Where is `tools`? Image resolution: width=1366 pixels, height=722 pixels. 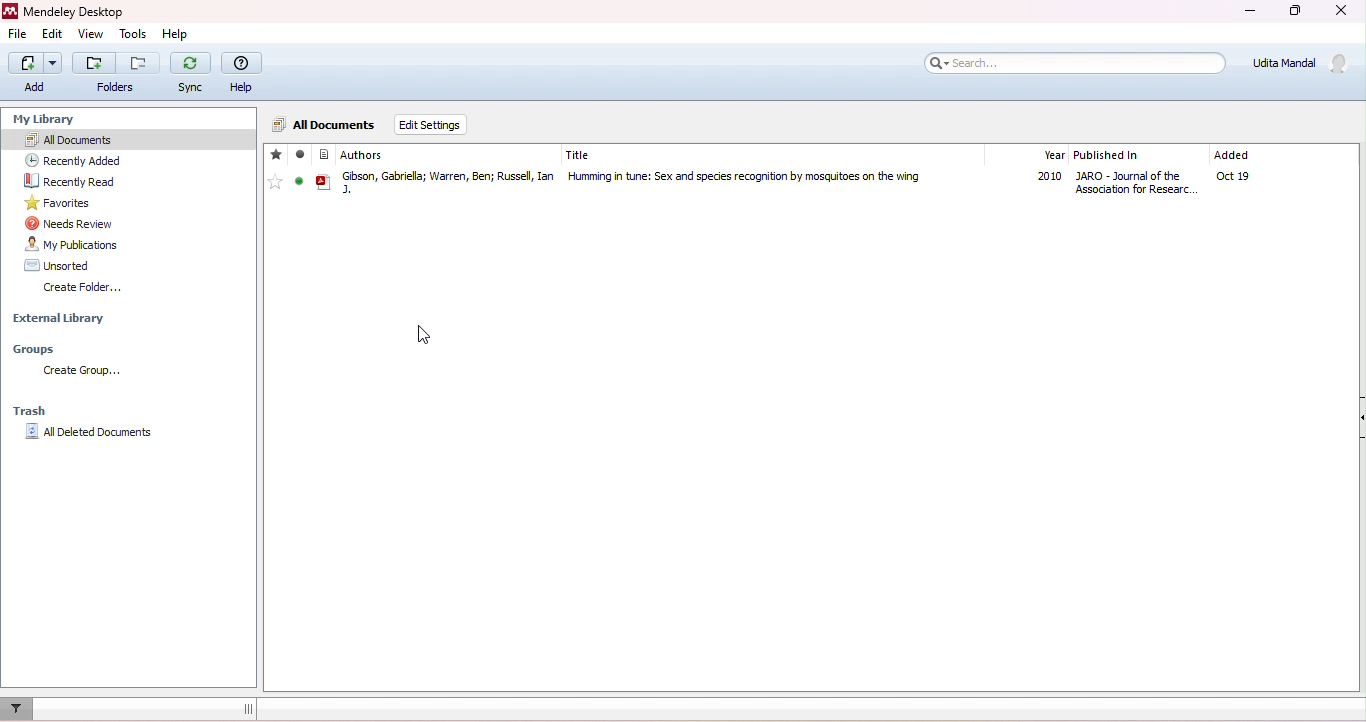 tools is located at coordinates (136, 36).